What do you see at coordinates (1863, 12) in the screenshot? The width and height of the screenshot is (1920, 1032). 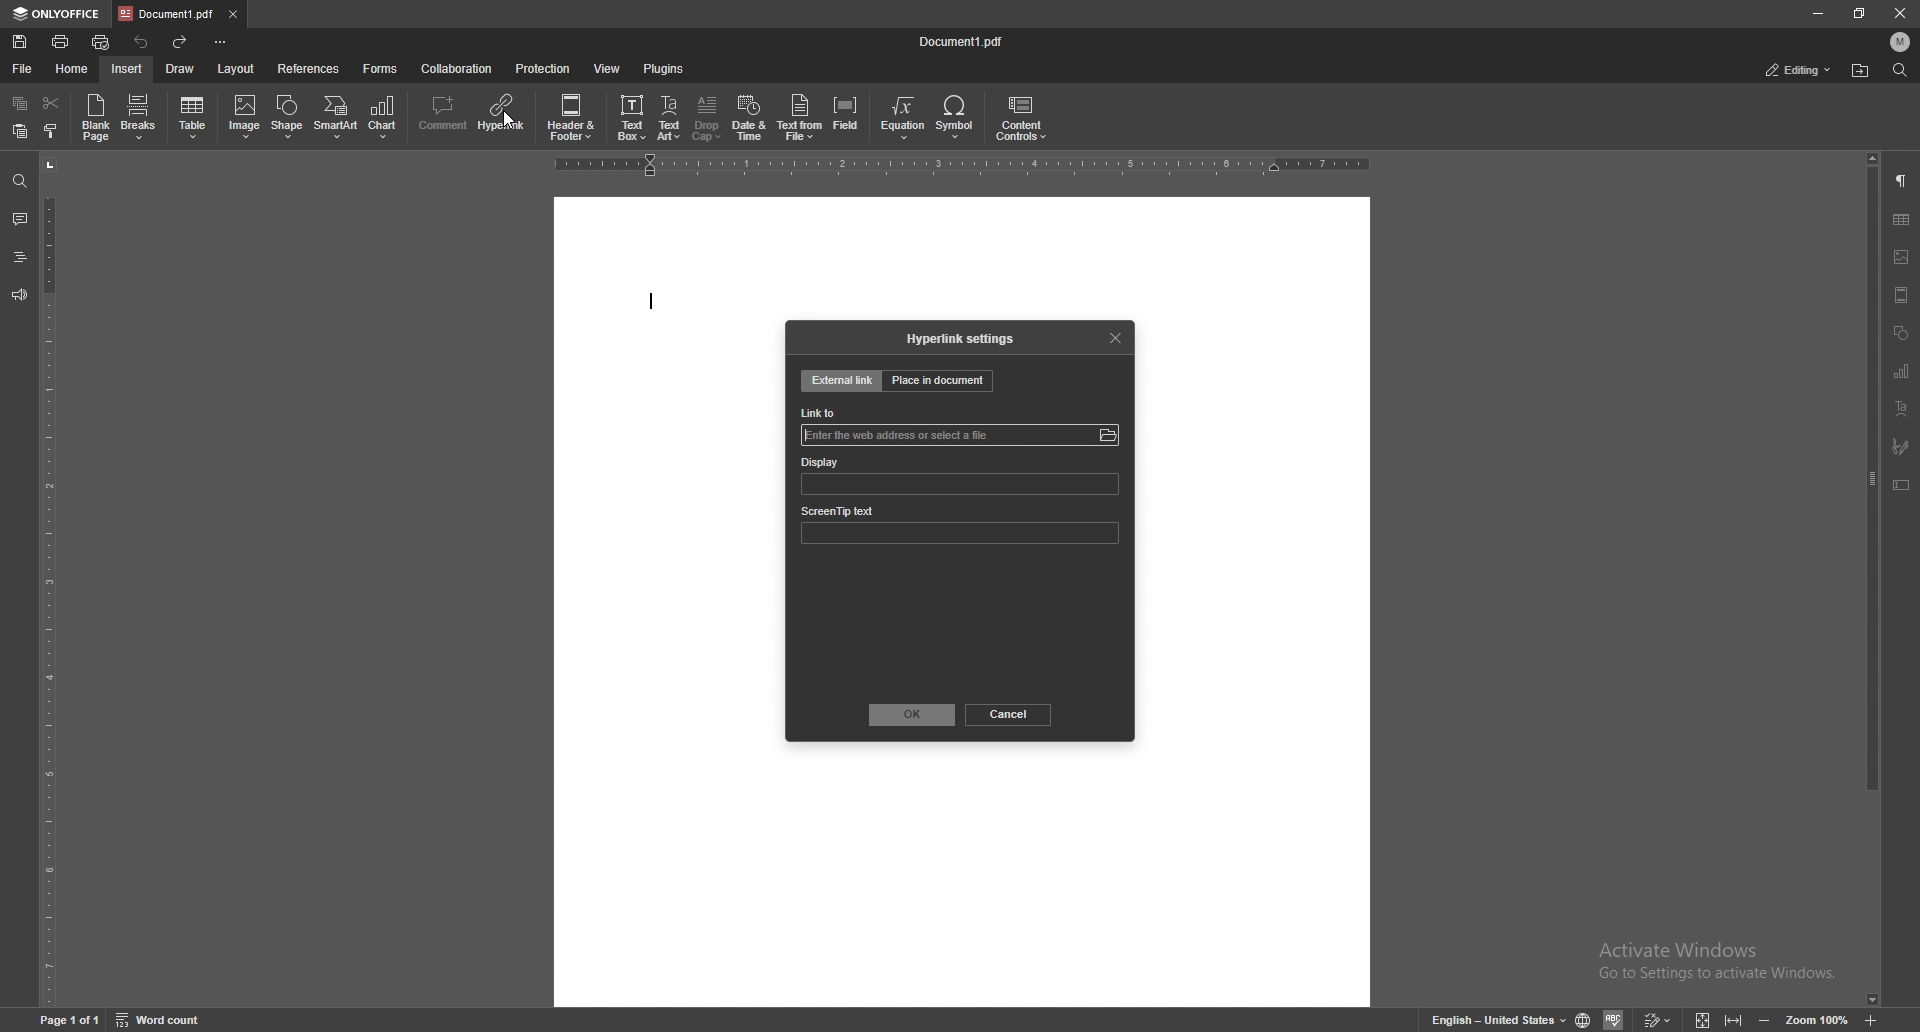 I see `resize` at bounding box center [1863, 12].